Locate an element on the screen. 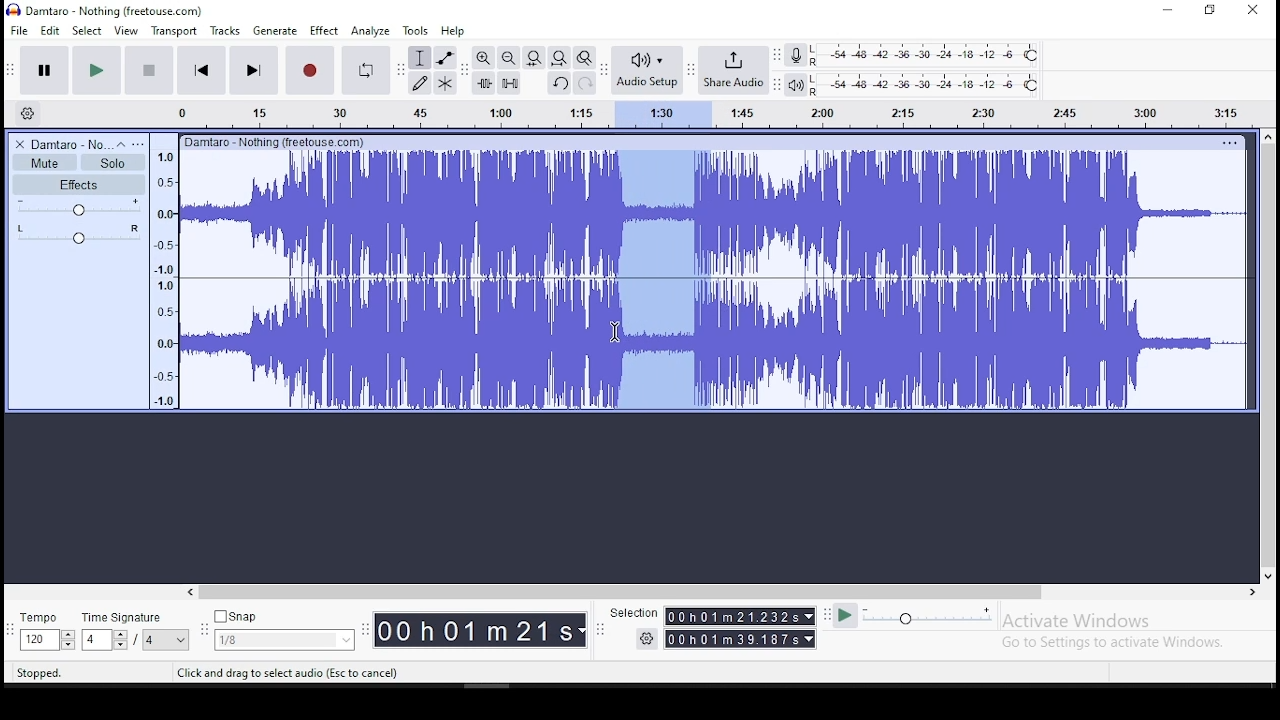 The image size is (1280, 720).  is located at coordinates (775, 53).